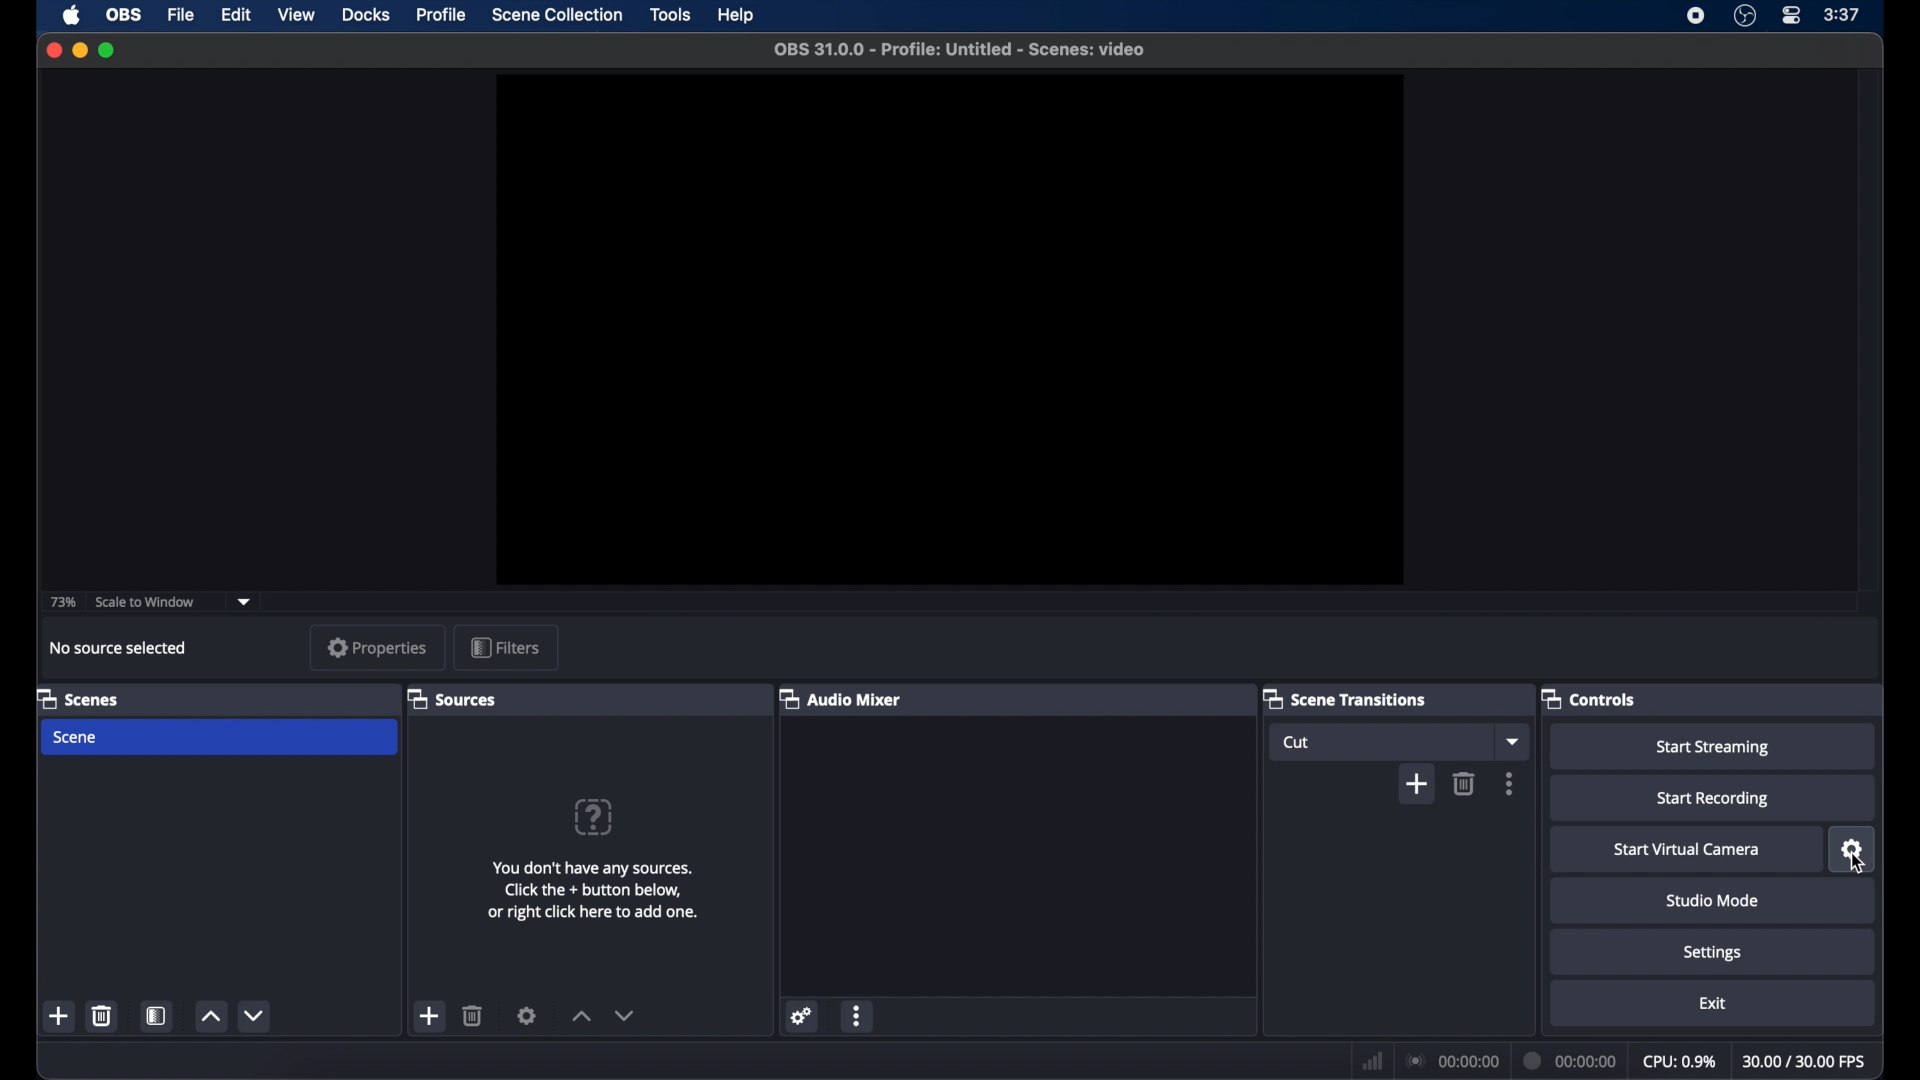 The height and width of the screenshot is (1080, 1920). I want to click on decrement, so click(253, 1016).